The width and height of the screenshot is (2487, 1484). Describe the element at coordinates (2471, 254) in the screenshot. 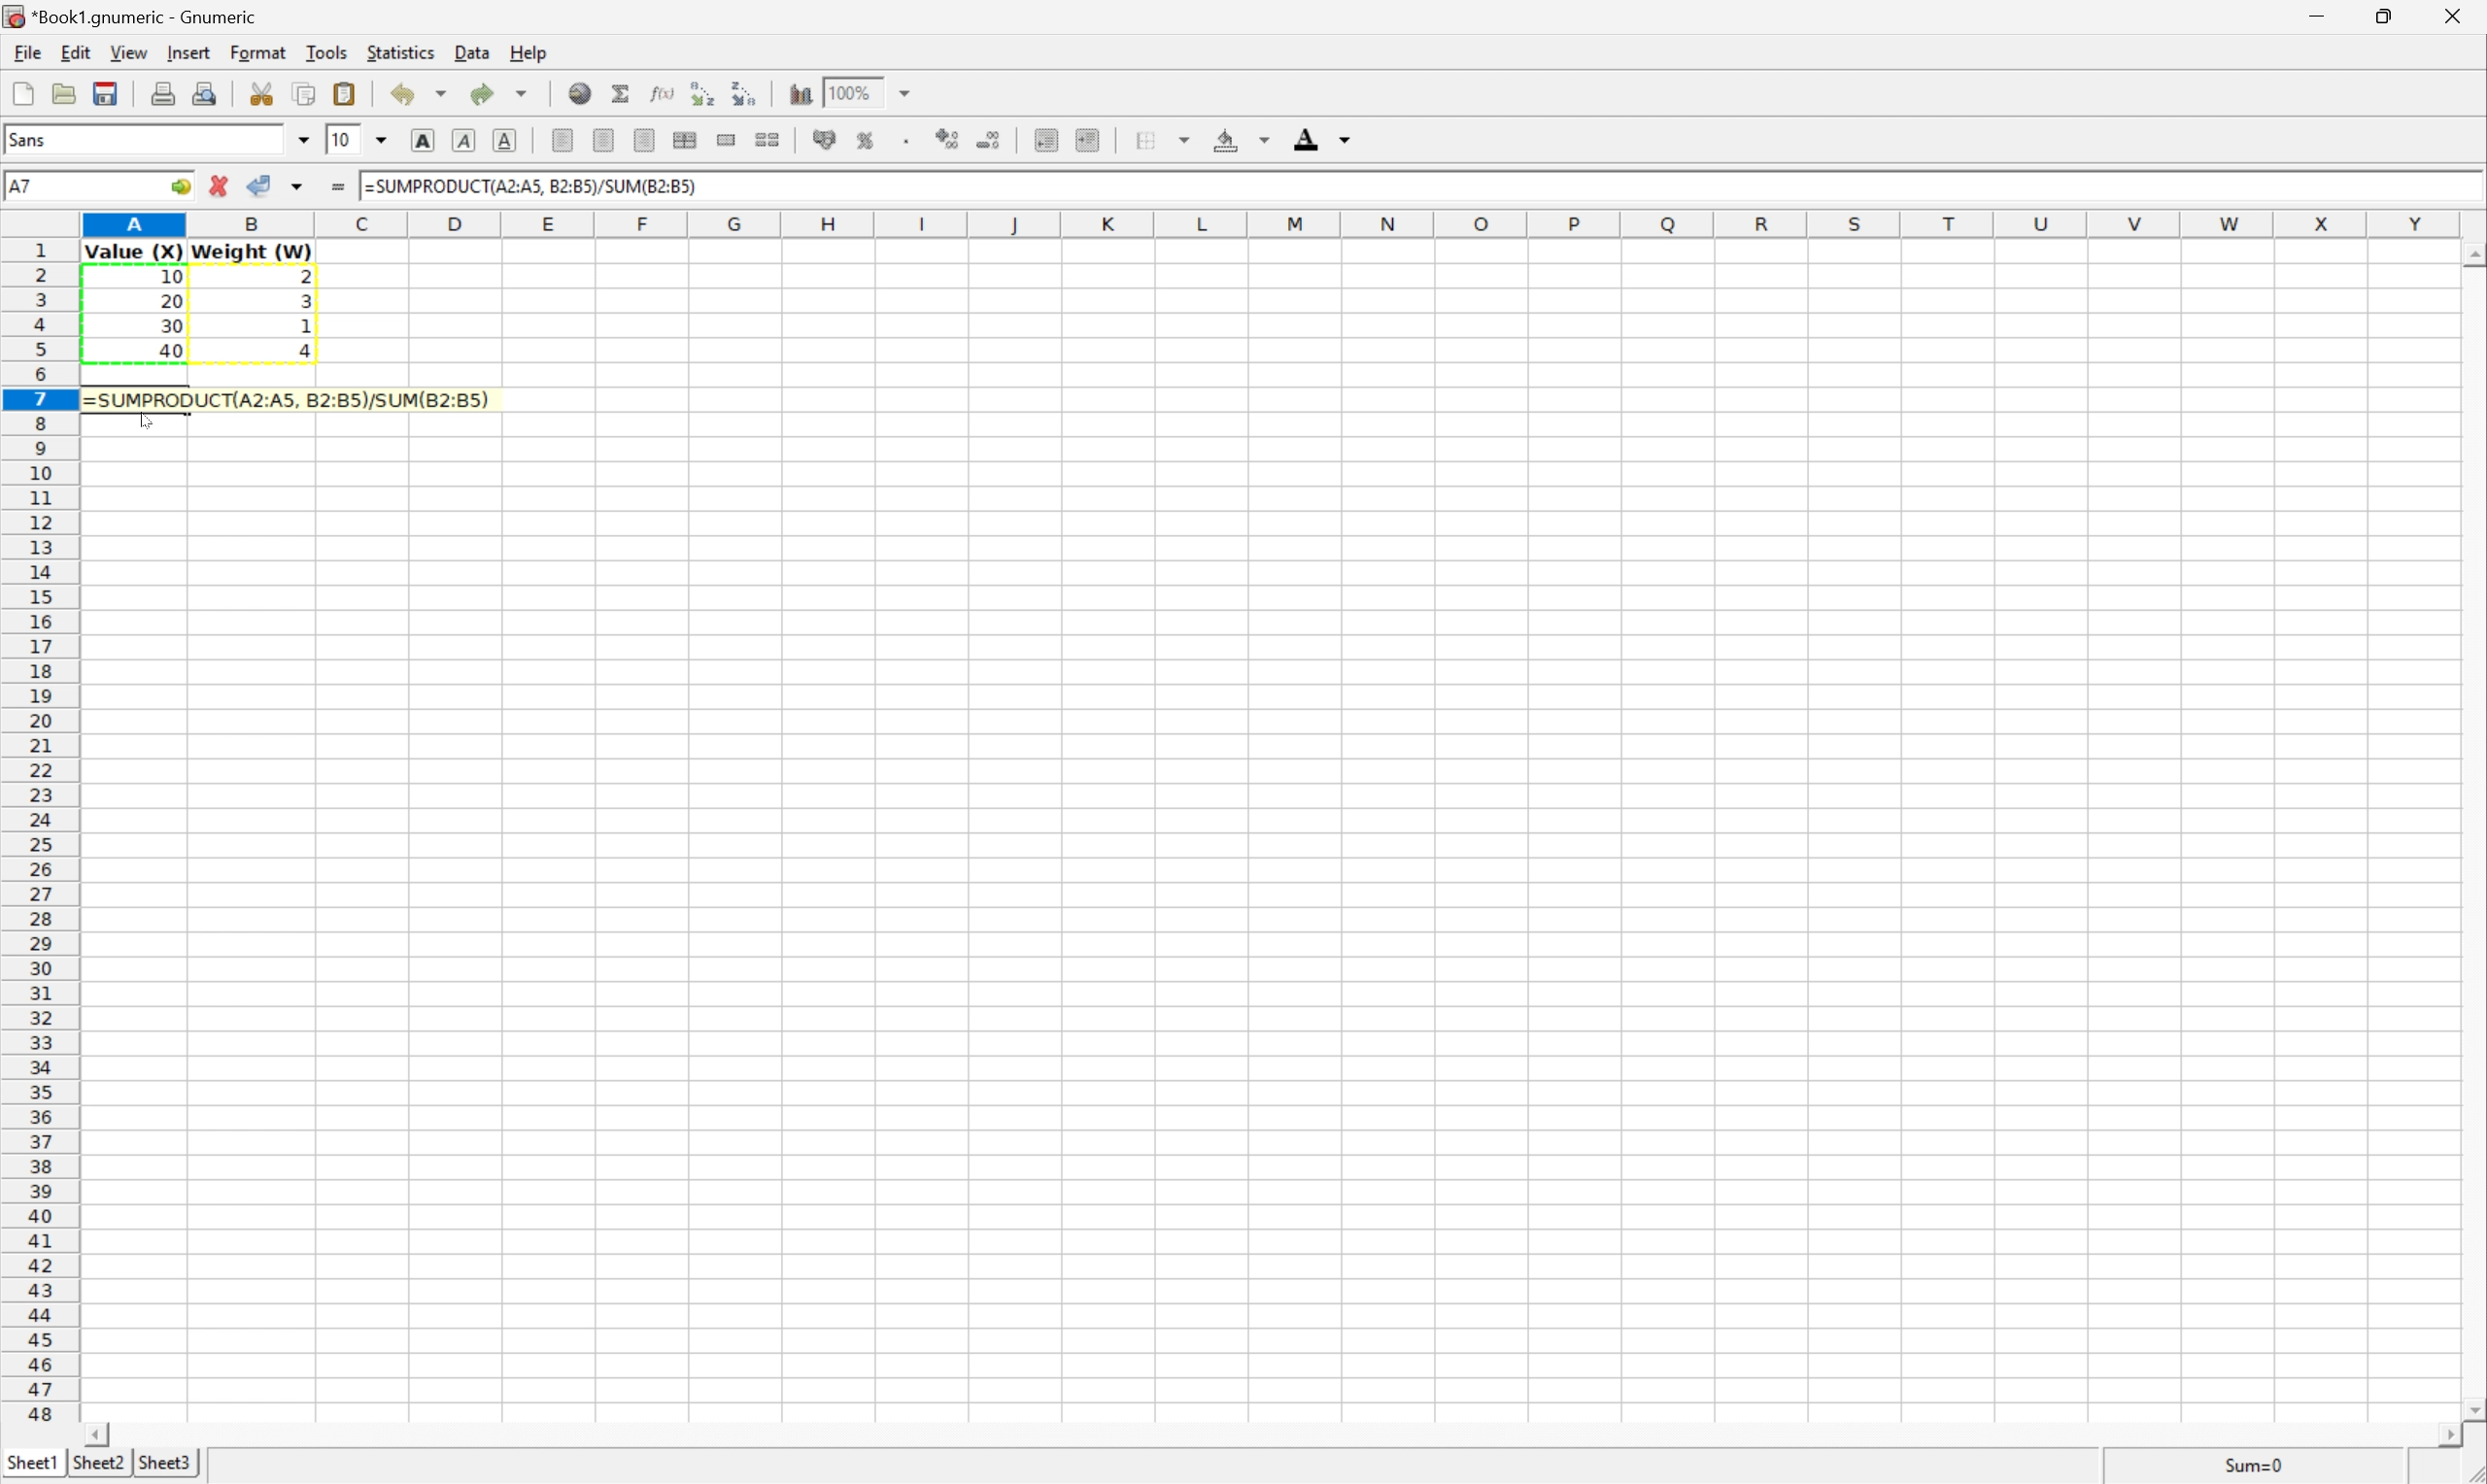

I see `Scroll Up` at that location.